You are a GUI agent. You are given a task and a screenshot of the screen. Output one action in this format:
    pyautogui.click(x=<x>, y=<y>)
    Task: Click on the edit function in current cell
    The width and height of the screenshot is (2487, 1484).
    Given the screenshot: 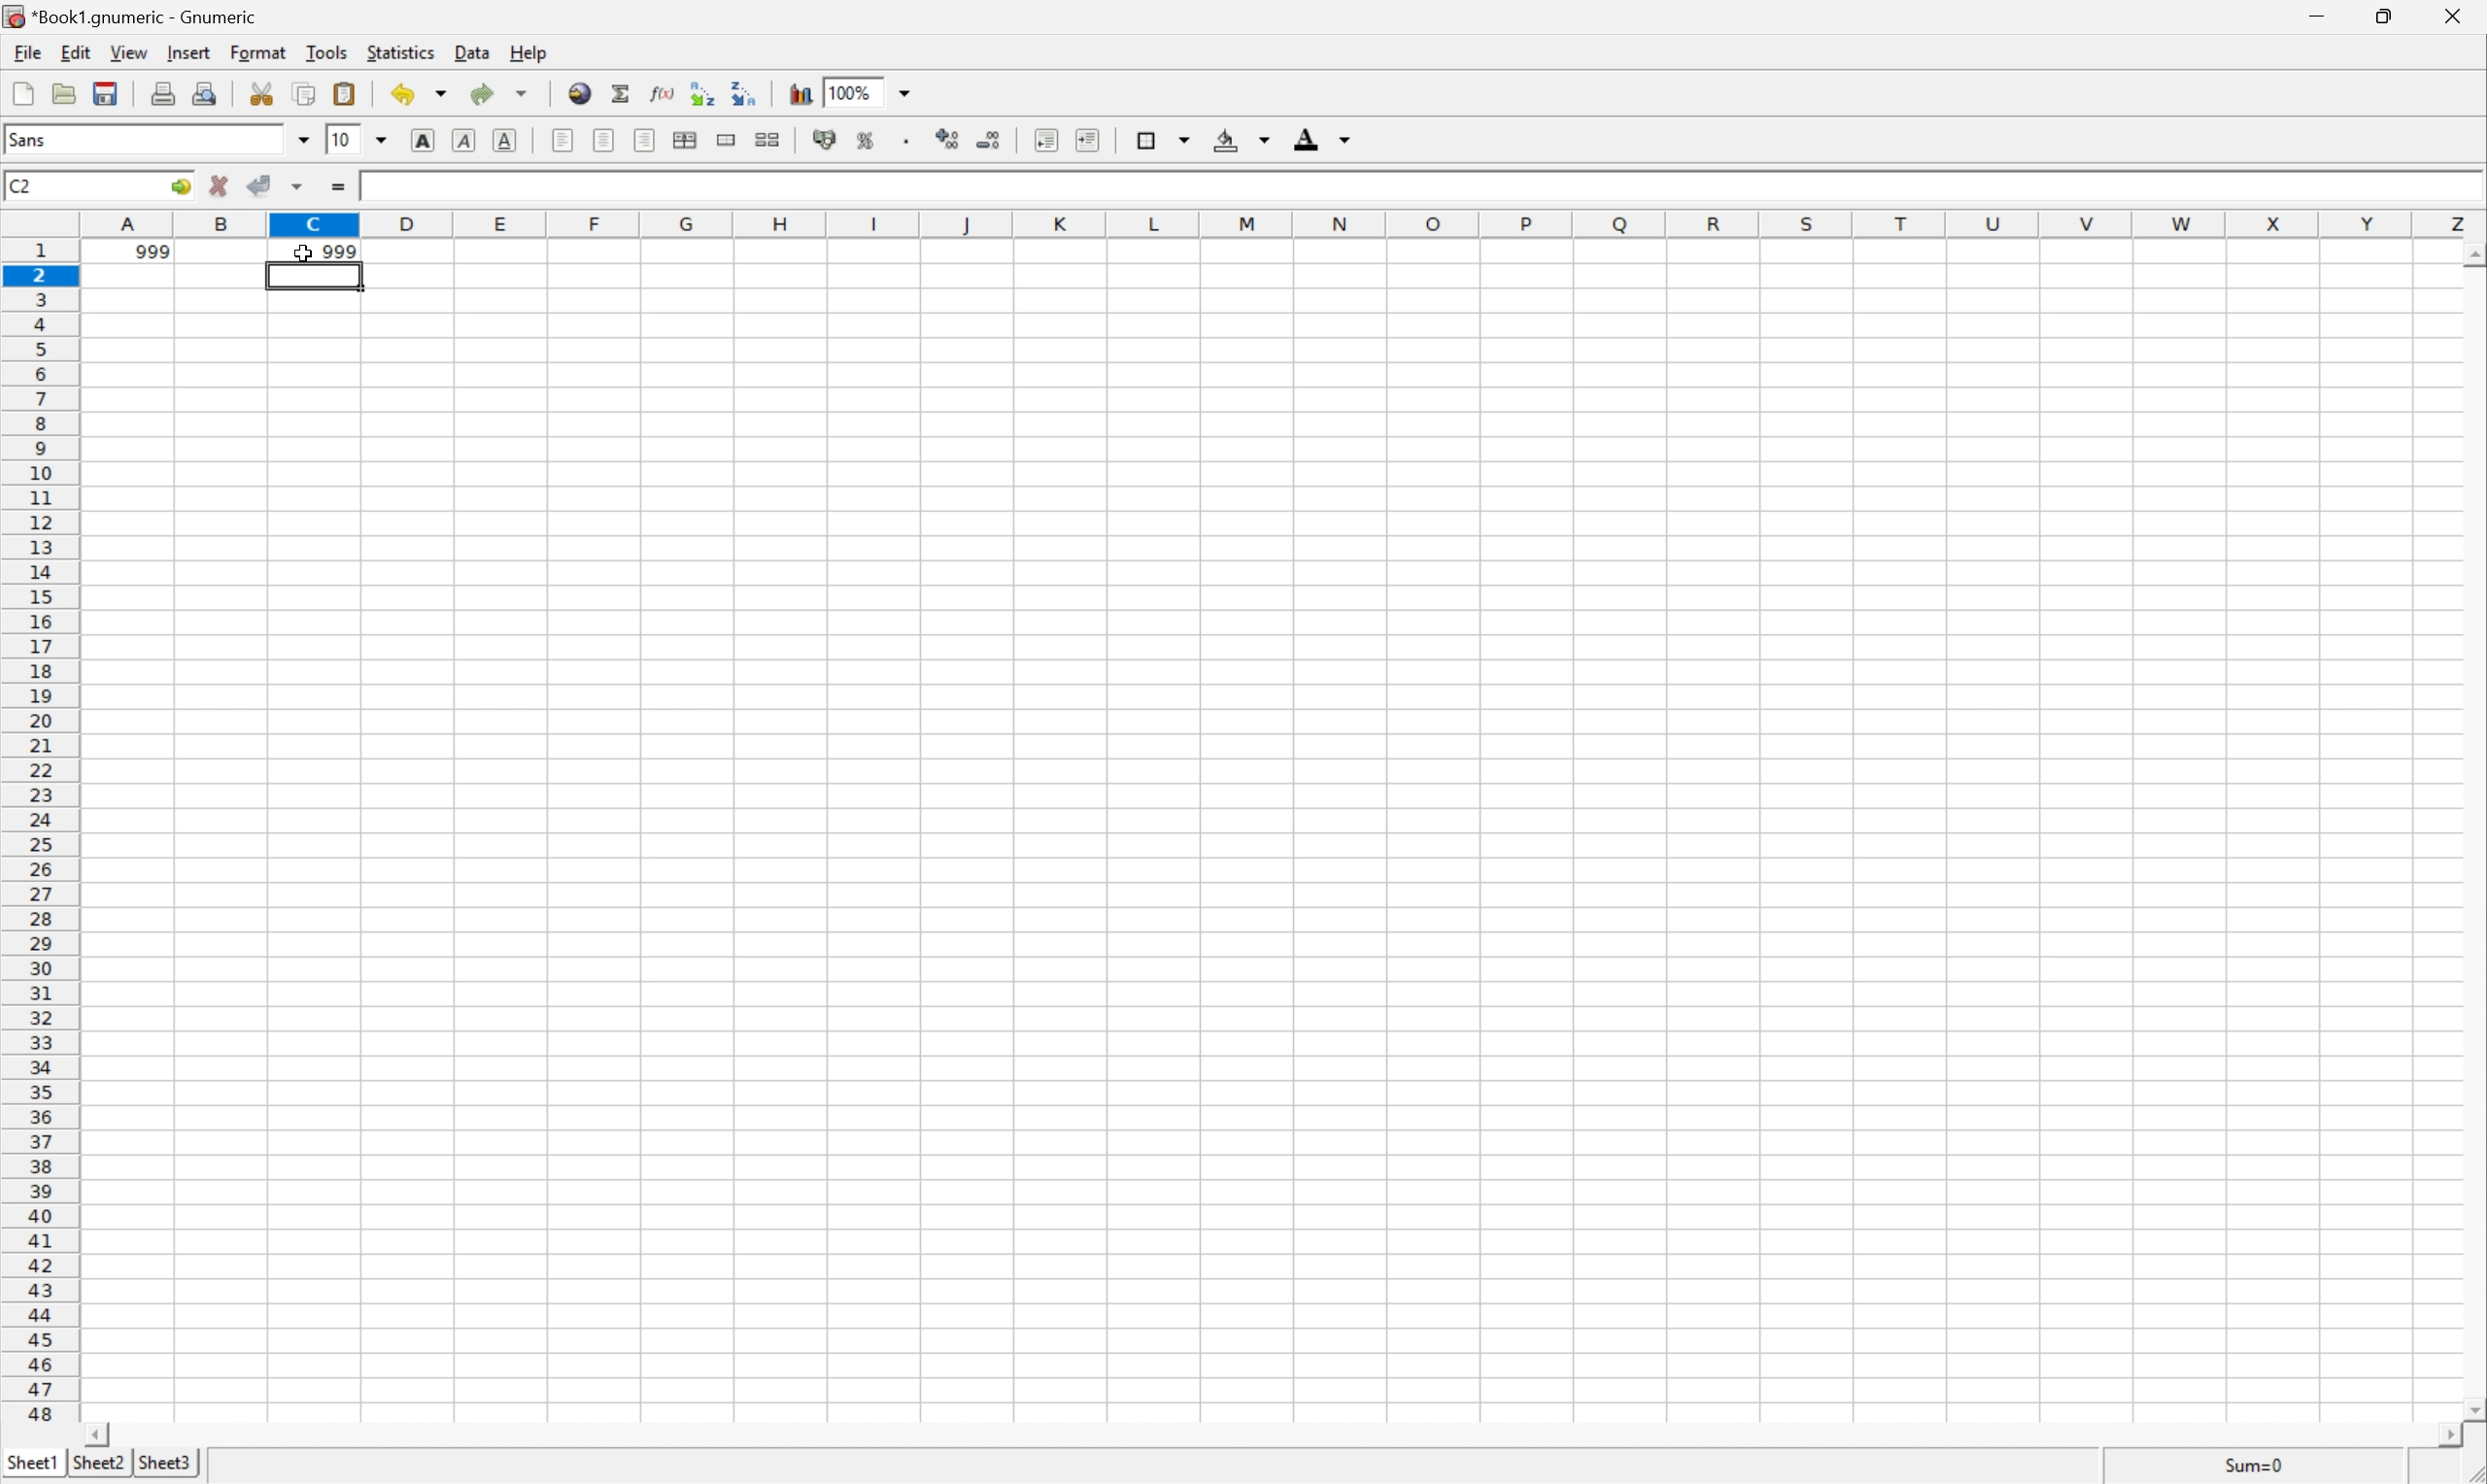 What is the action you would take?
    pyautogui.click(x=661, y=95)
    